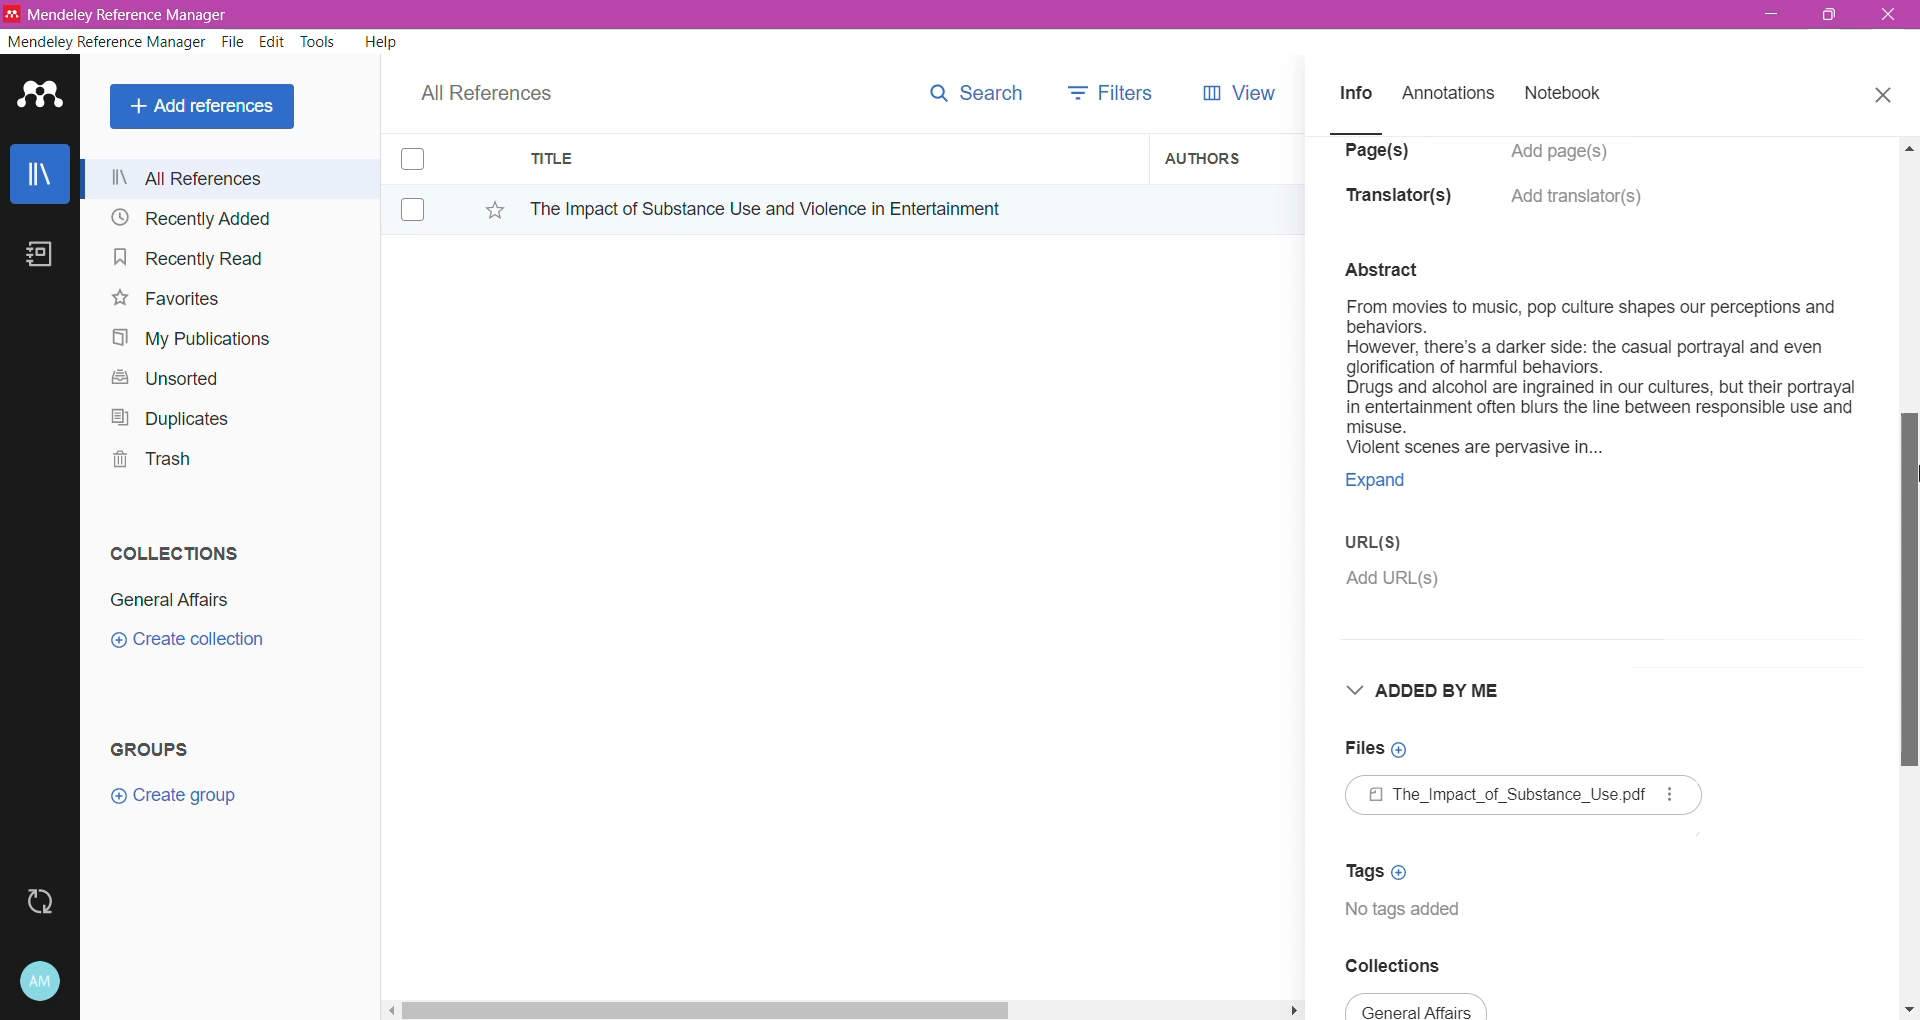  I want to click on Info, so click(1355, 92).